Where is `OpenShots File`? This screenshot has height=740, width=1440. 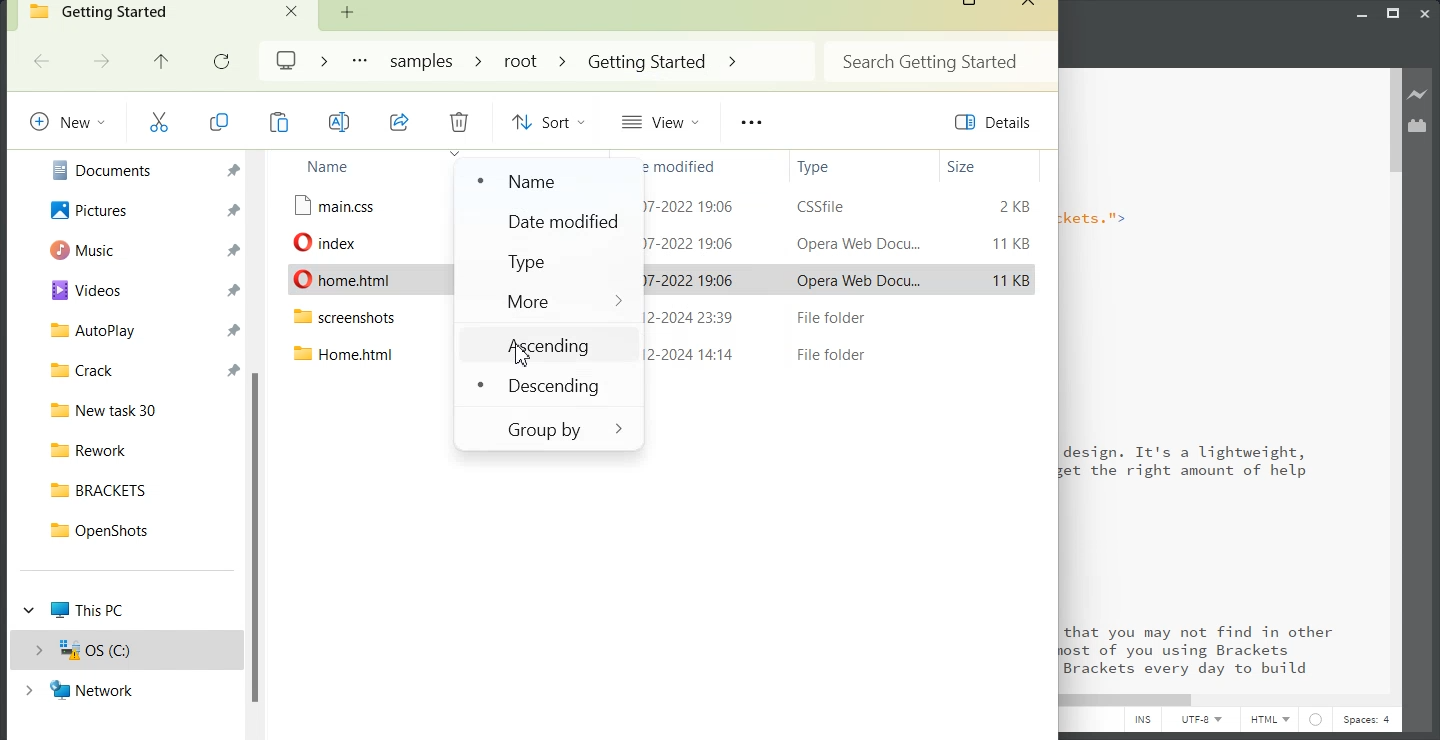
OpenShots File is located at coordinates (139, 530).